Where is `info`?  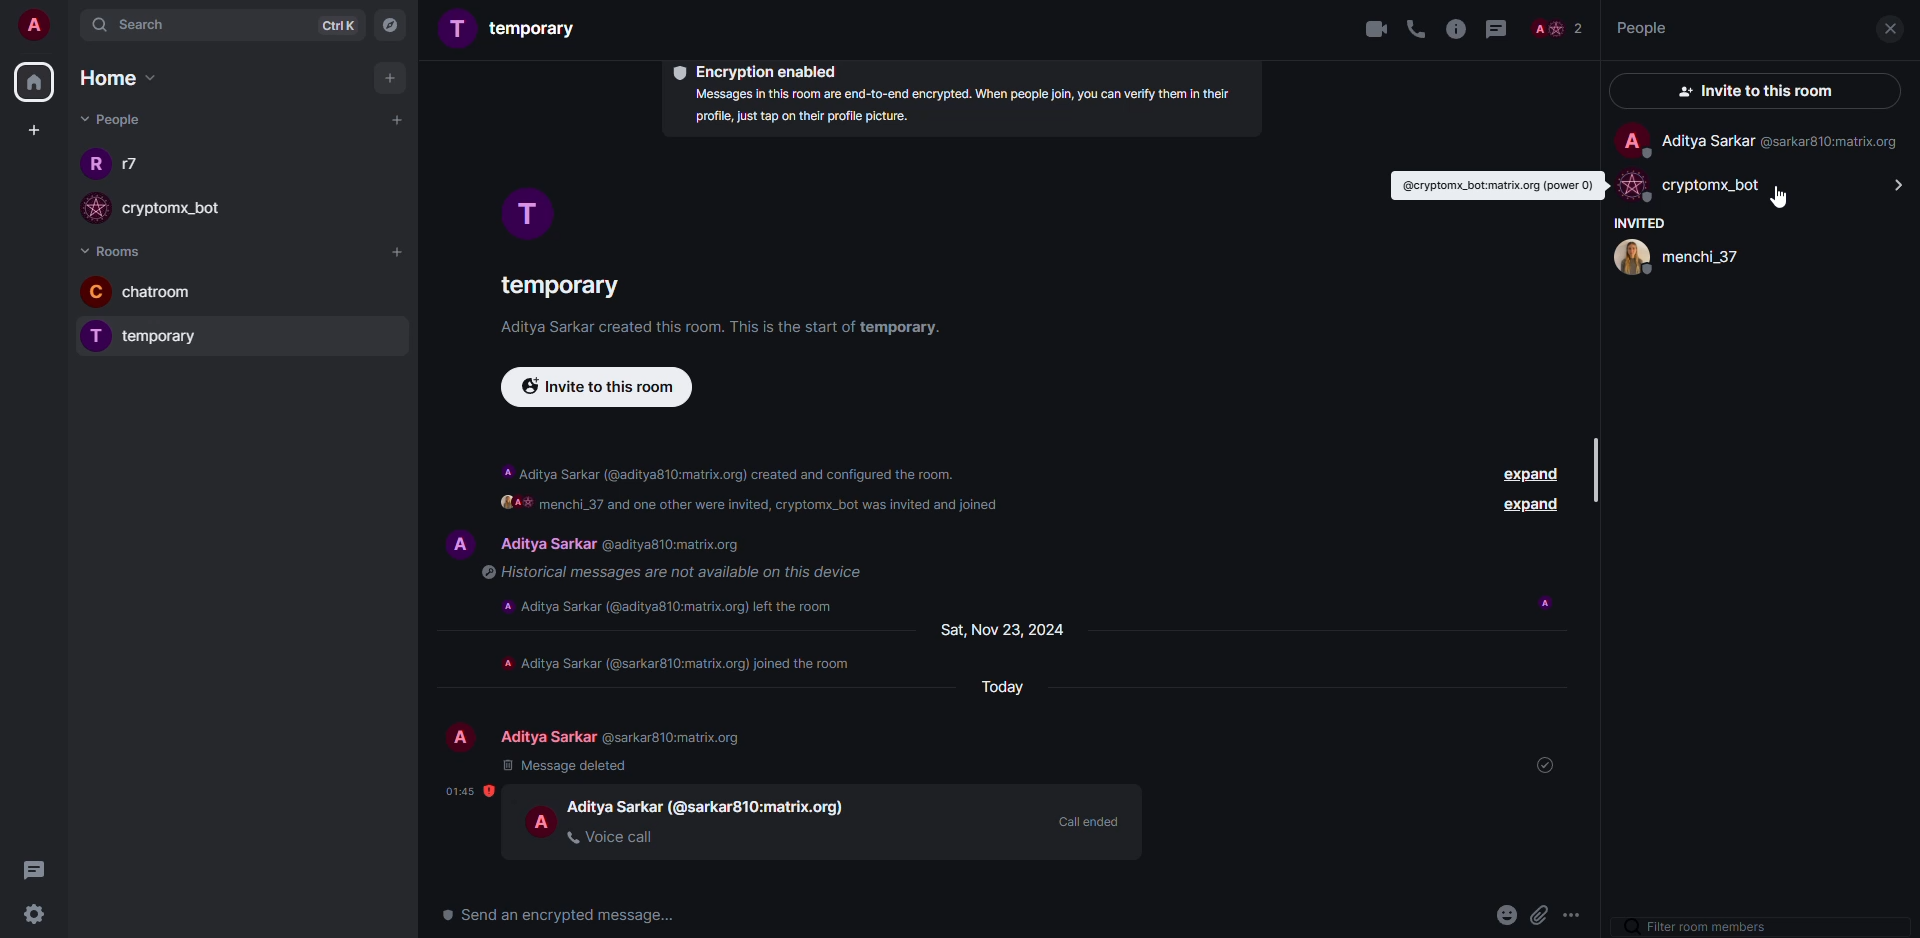
info is located at coordinates (730, 469).